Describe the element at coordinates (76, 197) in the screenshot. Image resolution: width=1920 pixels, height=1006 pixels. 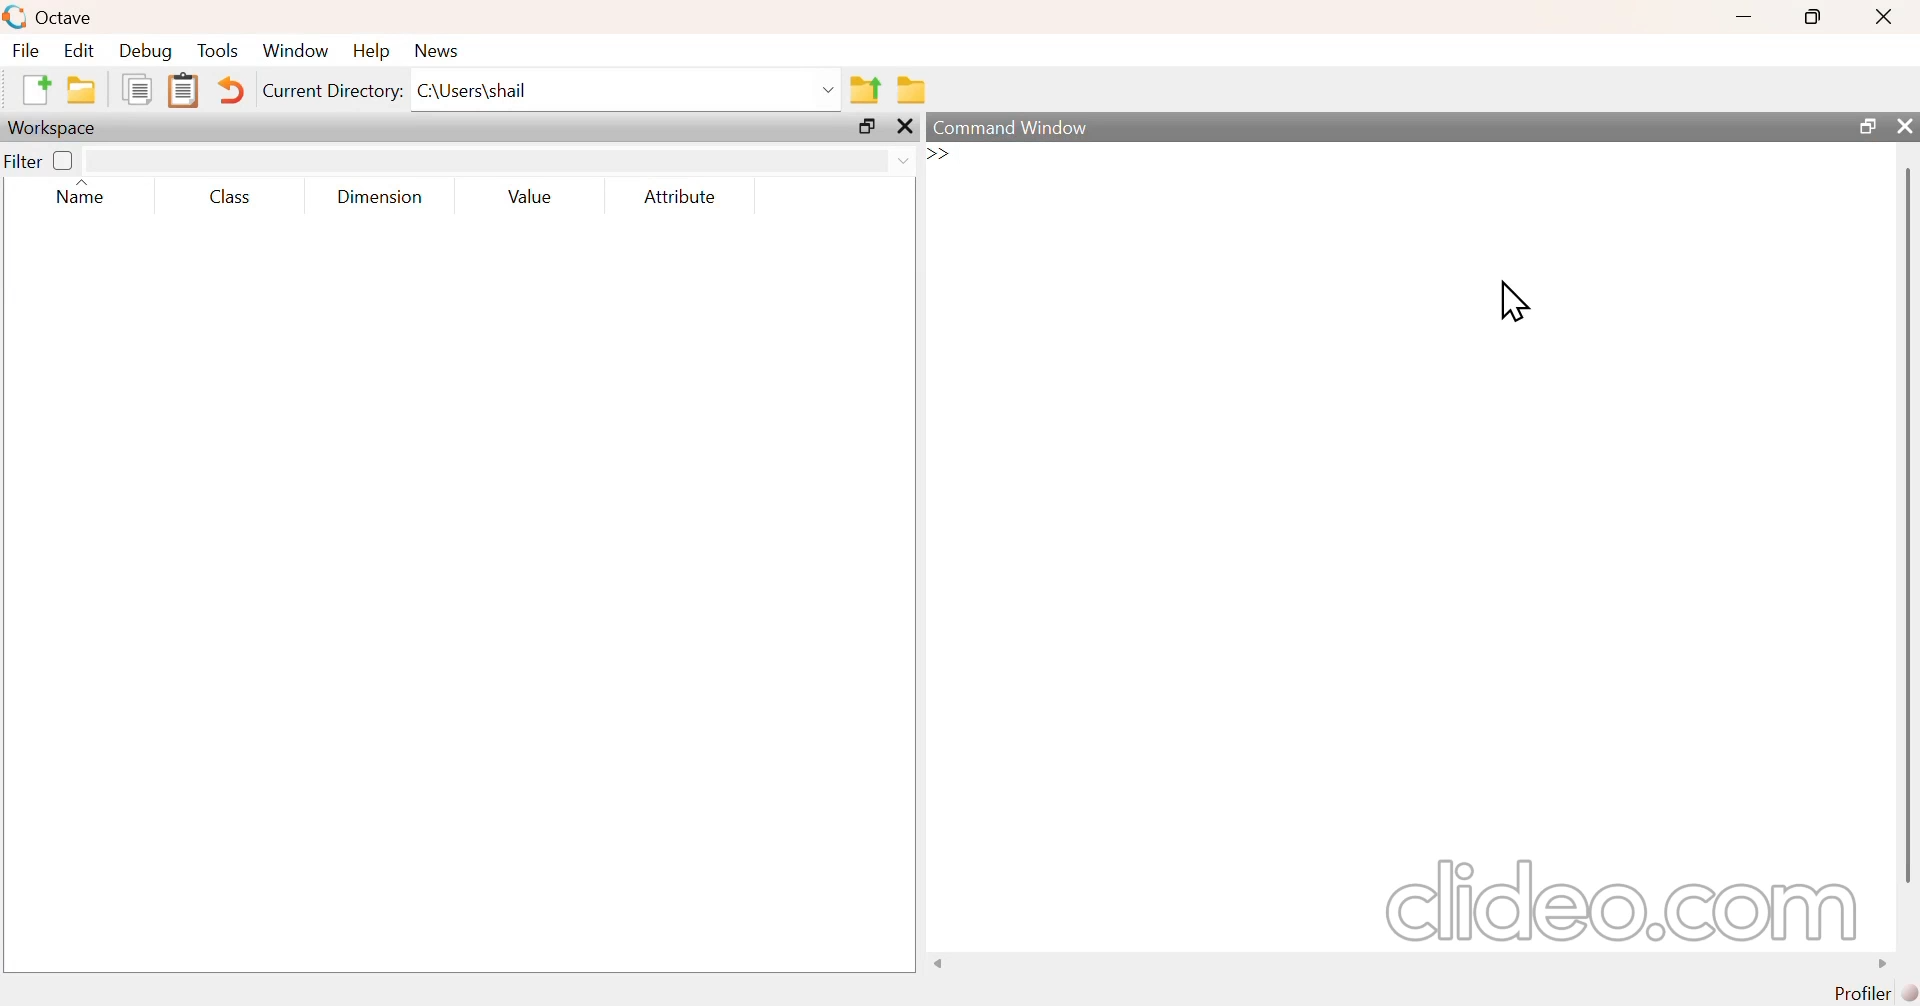
I see `name` at that location.